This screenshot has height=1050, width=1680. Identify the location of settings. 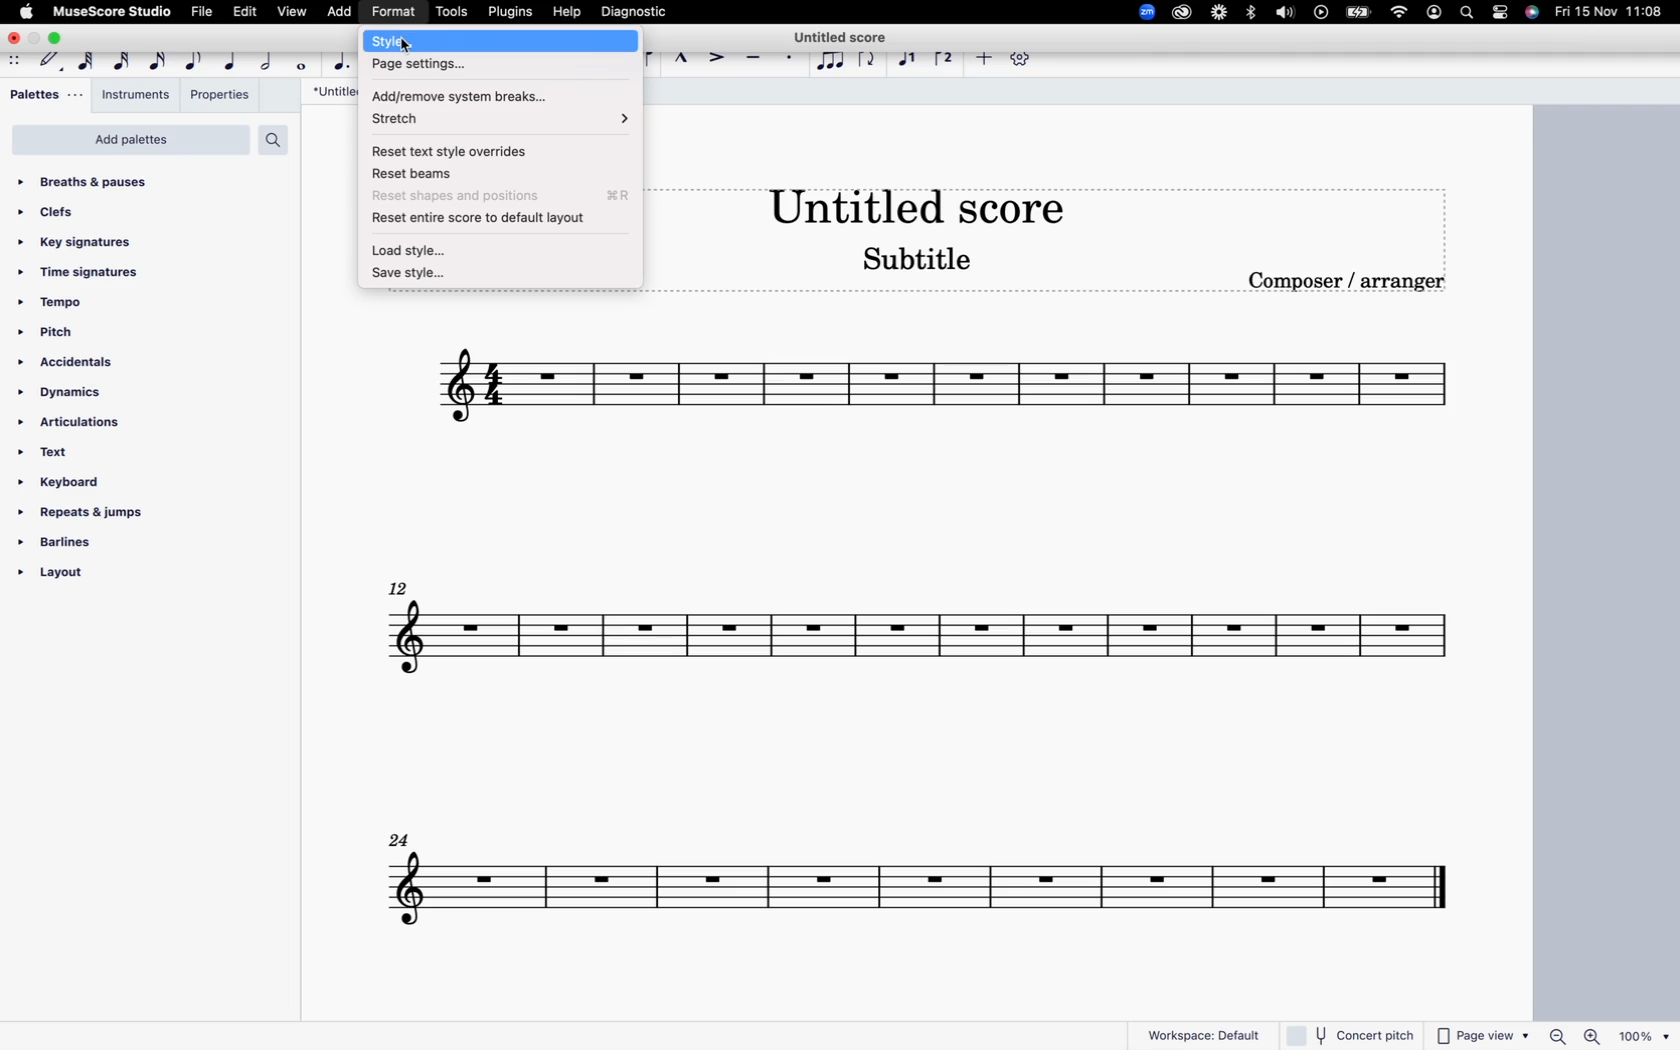
(1501, 14).